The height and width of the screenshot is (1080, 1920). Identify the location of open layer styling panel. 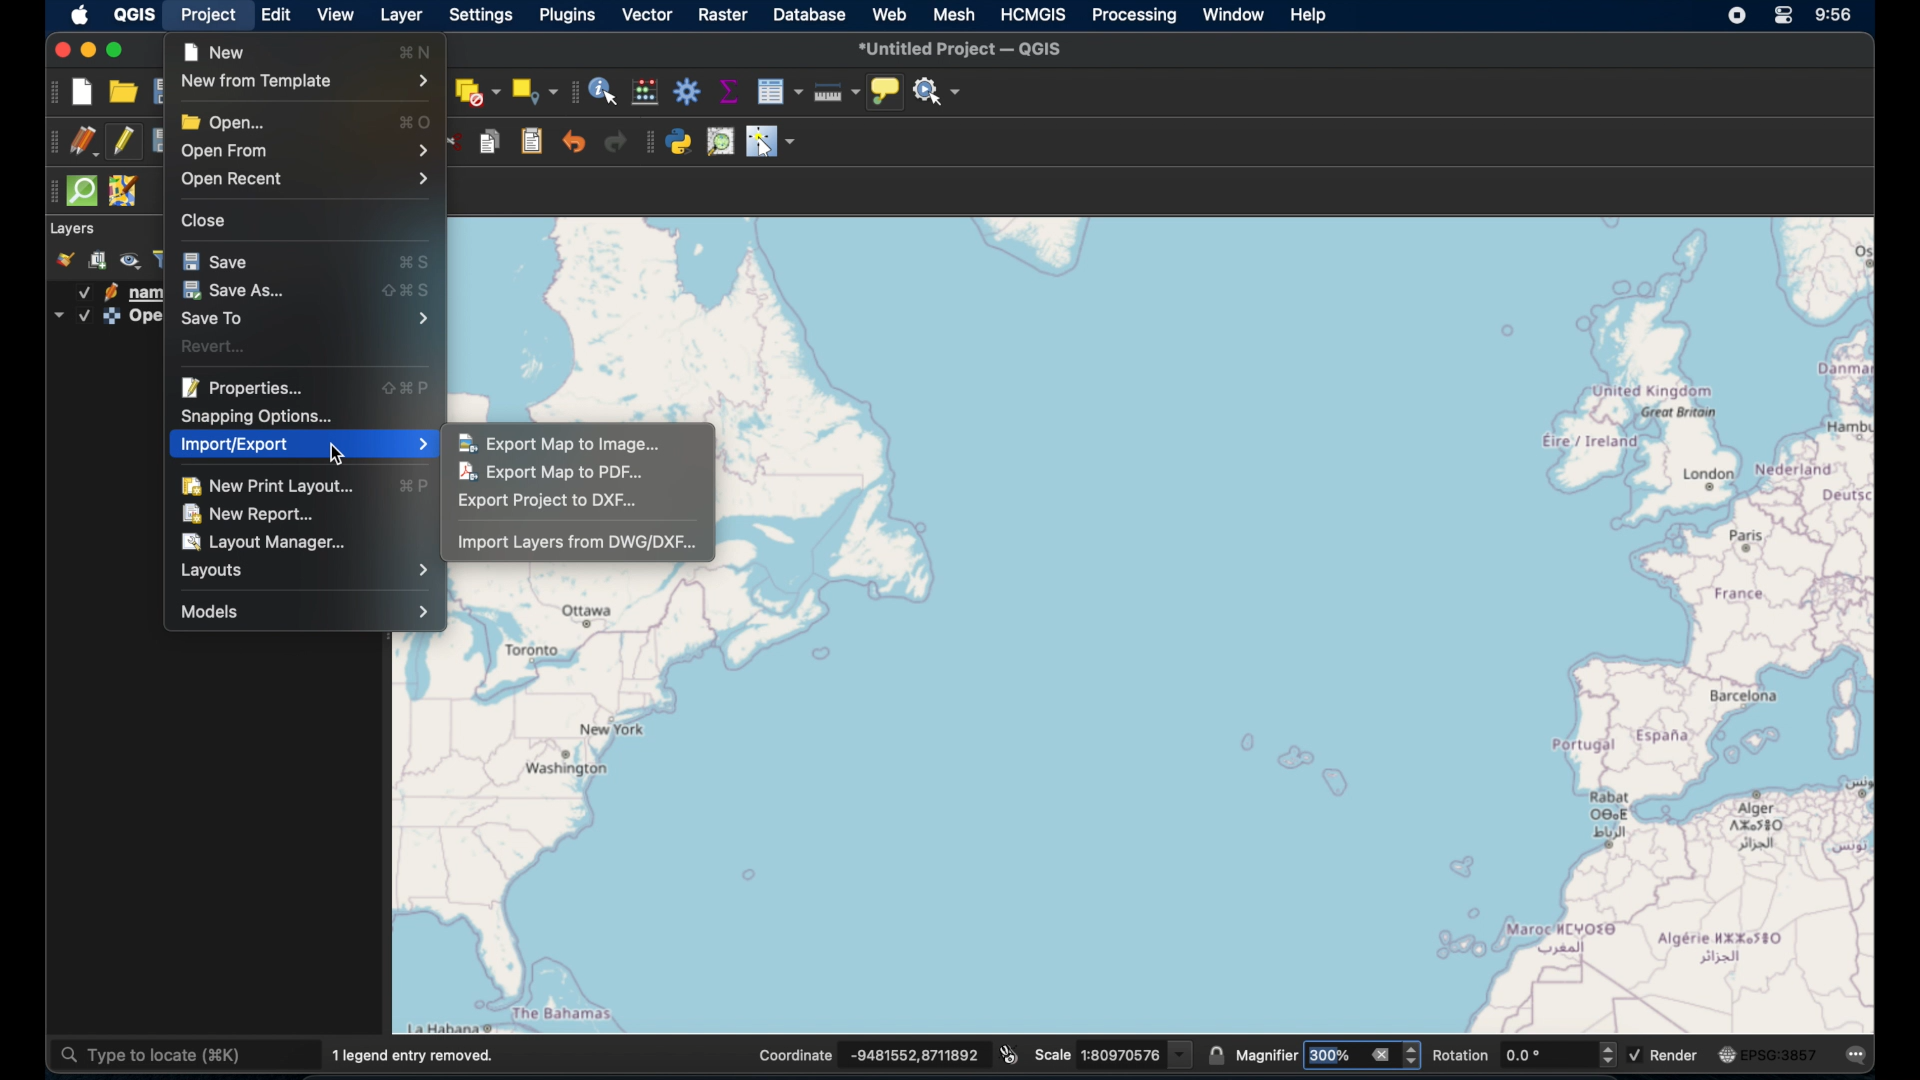
(65, 260).